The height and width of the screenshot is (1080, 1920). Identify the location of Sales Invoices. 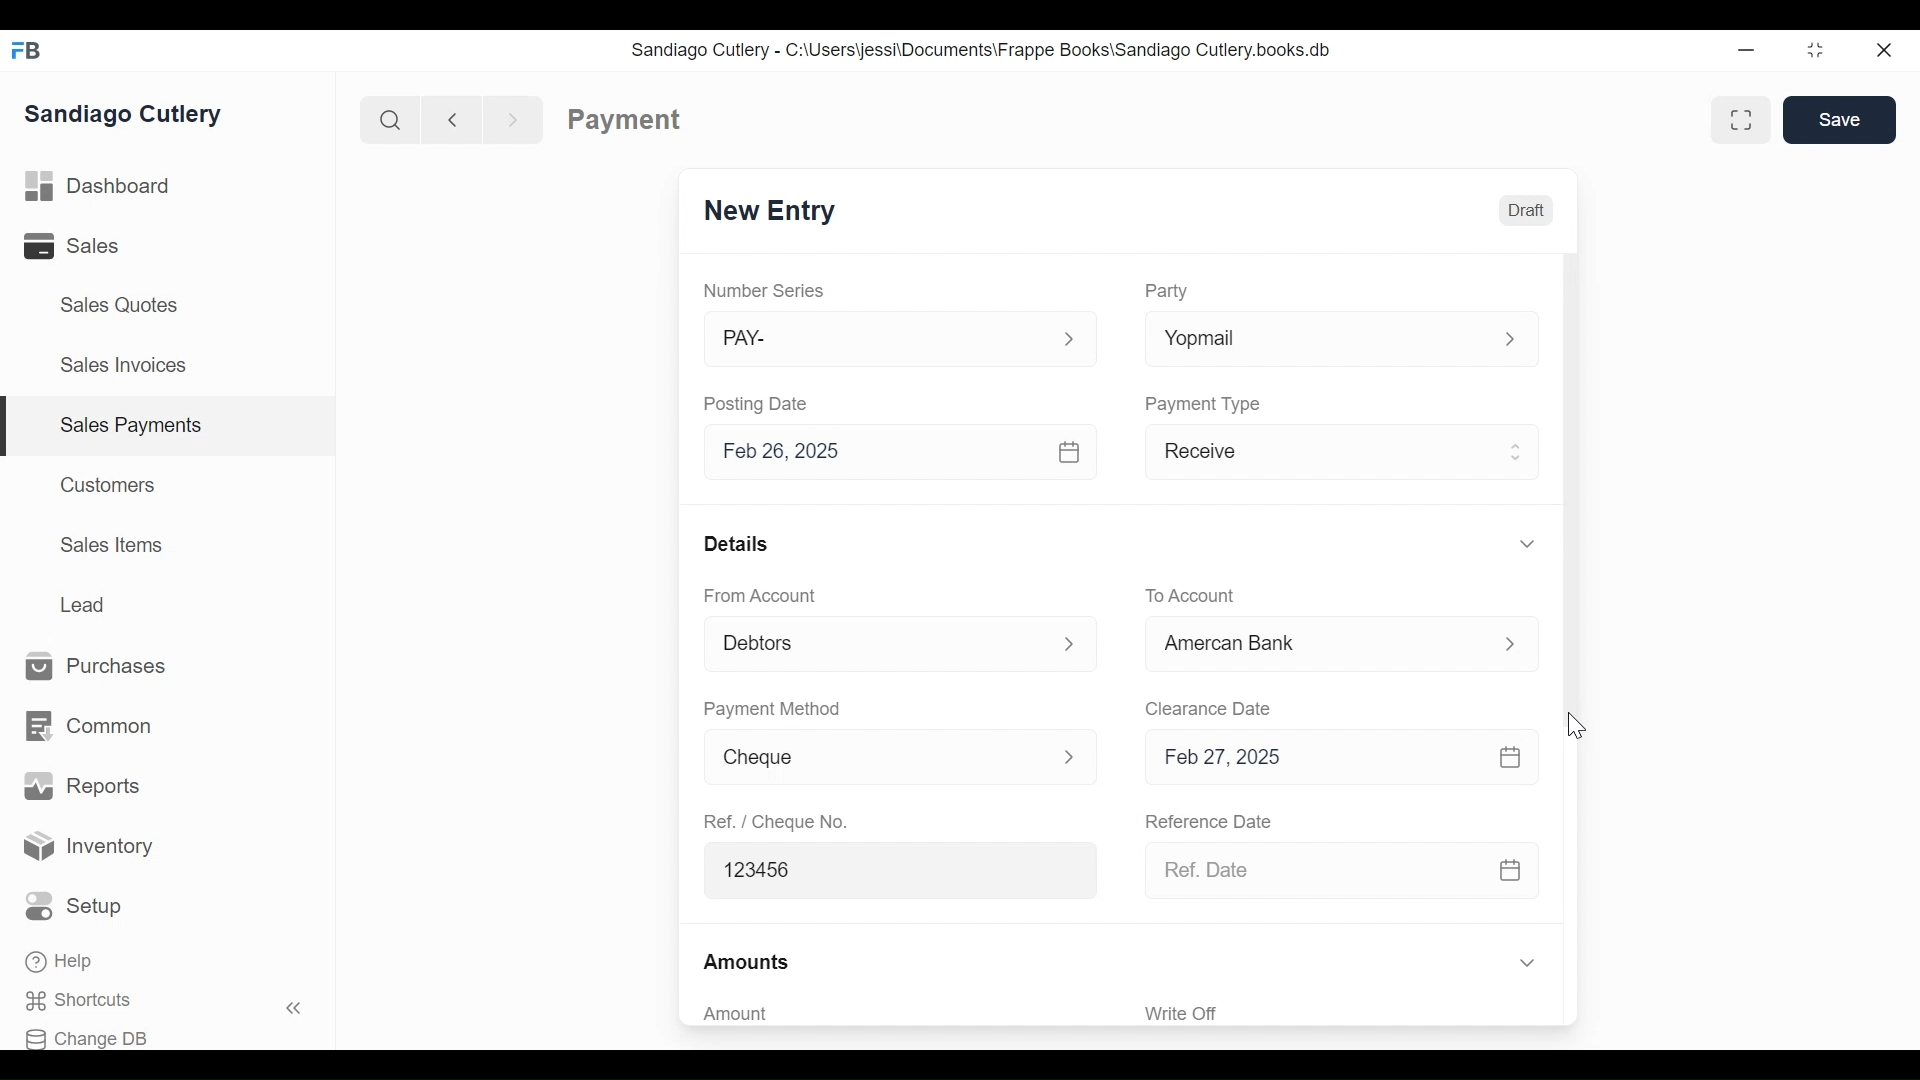
(123, 367).